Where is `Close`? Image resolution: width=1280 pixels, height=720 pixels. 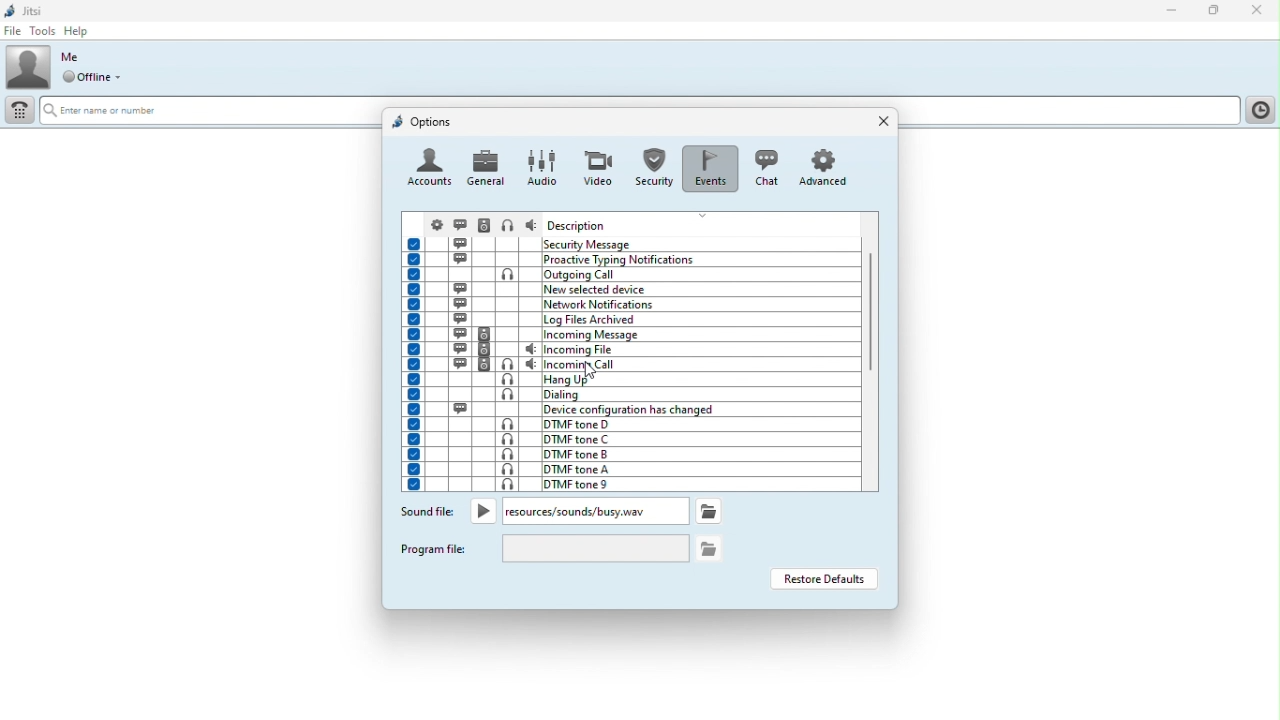 Close is located at coordinates (879, 122).